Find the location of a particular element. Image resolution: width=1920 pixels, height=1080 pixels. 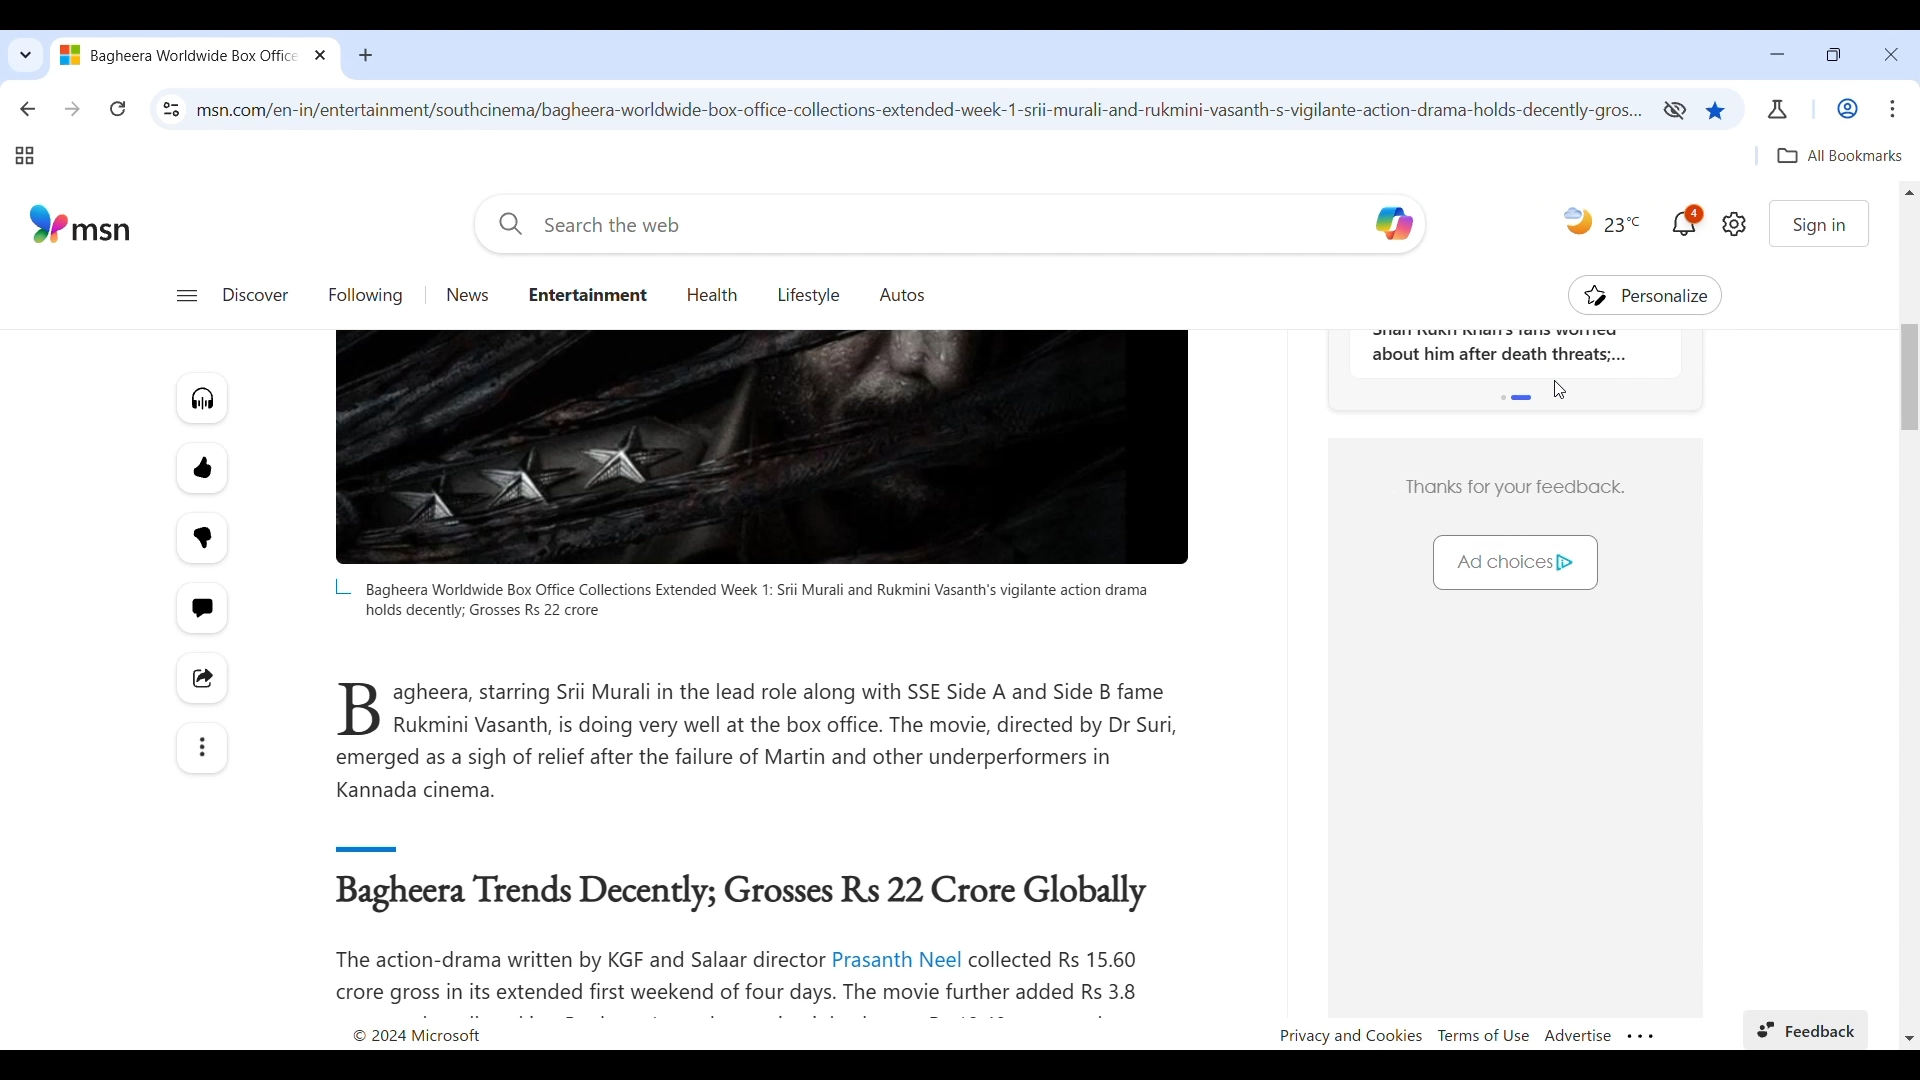

Chrome labs is located at coordinates (1778, 109).